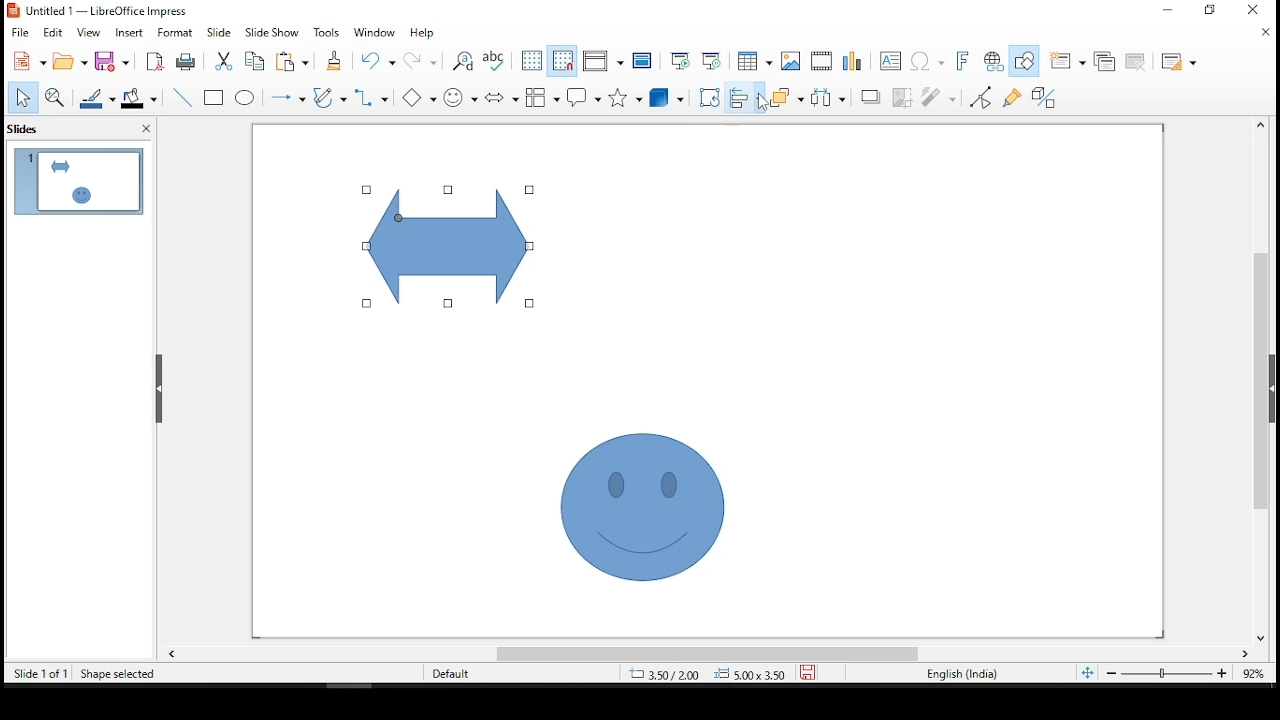 This screenshot has height=720, width=1280. Describe the element at coordinates (927, 60) in the screenshot. I see `insert special characters` at that location.